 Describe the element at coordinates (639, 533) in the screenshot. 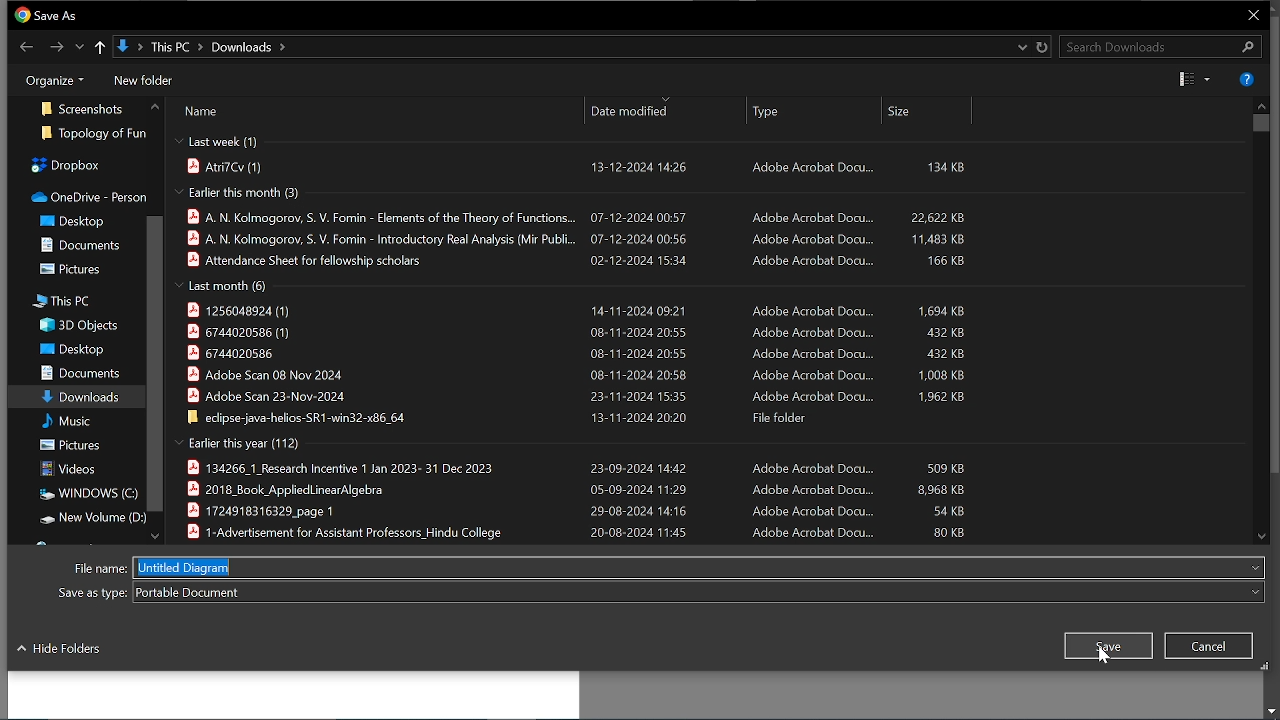

I see `20-08-2024 11:45` at that location.